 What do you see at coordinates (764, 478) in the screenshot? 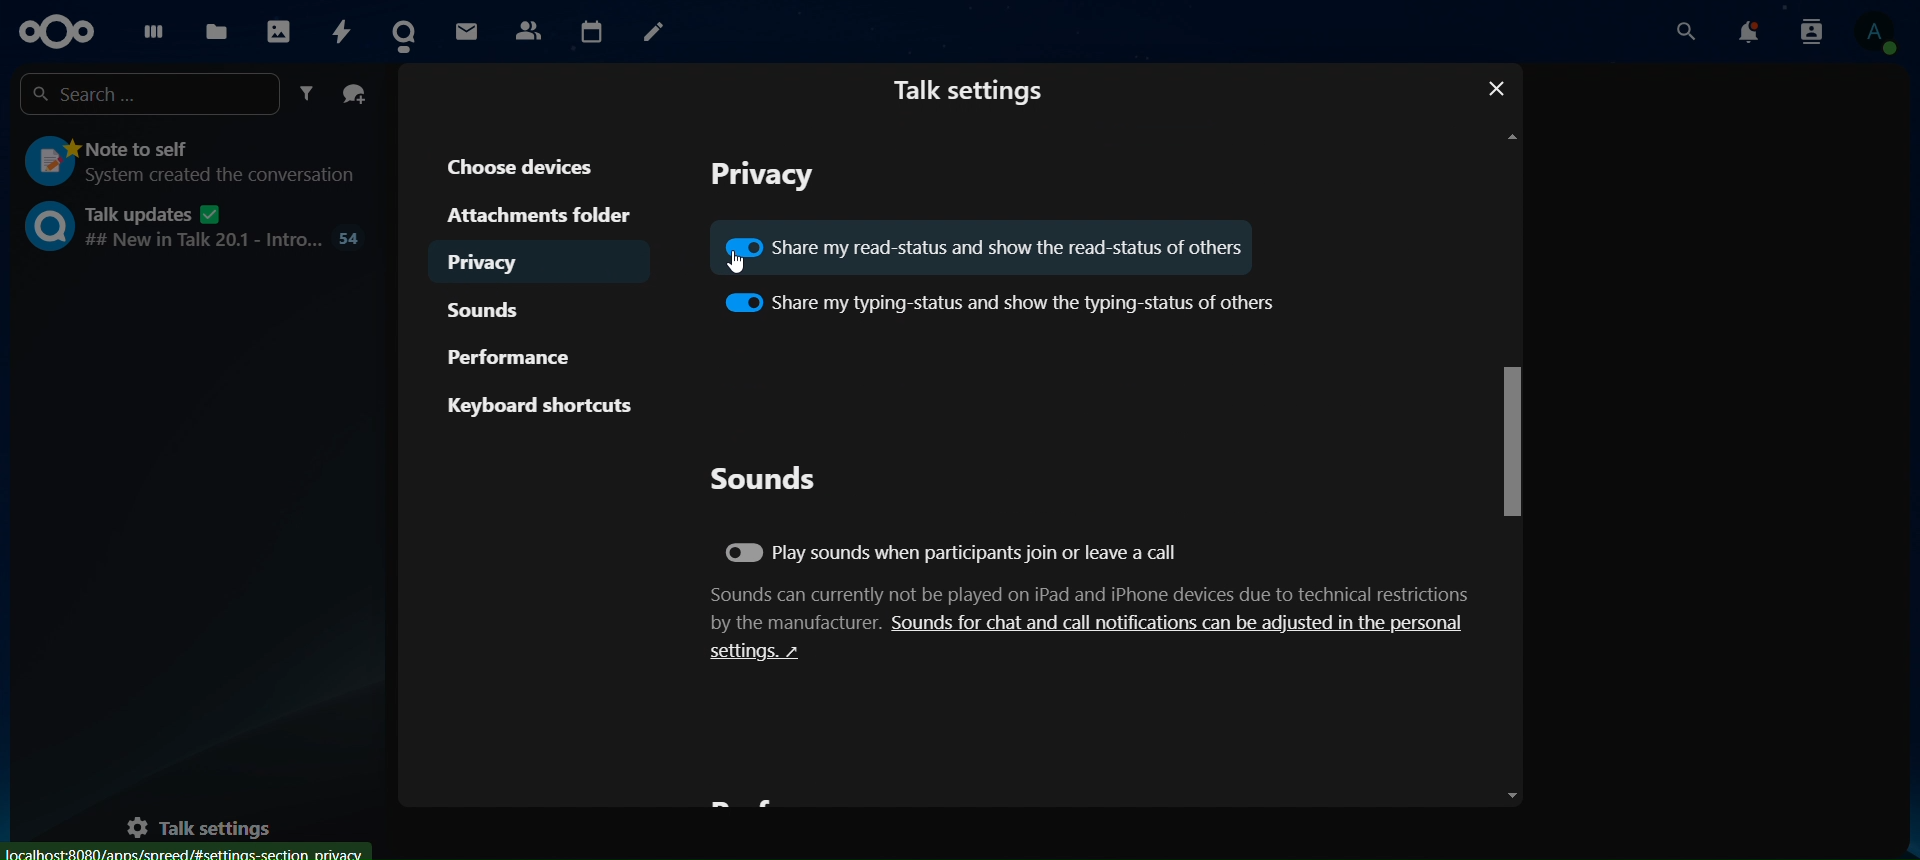
I see `sounds` at bounding box center [764, 478].